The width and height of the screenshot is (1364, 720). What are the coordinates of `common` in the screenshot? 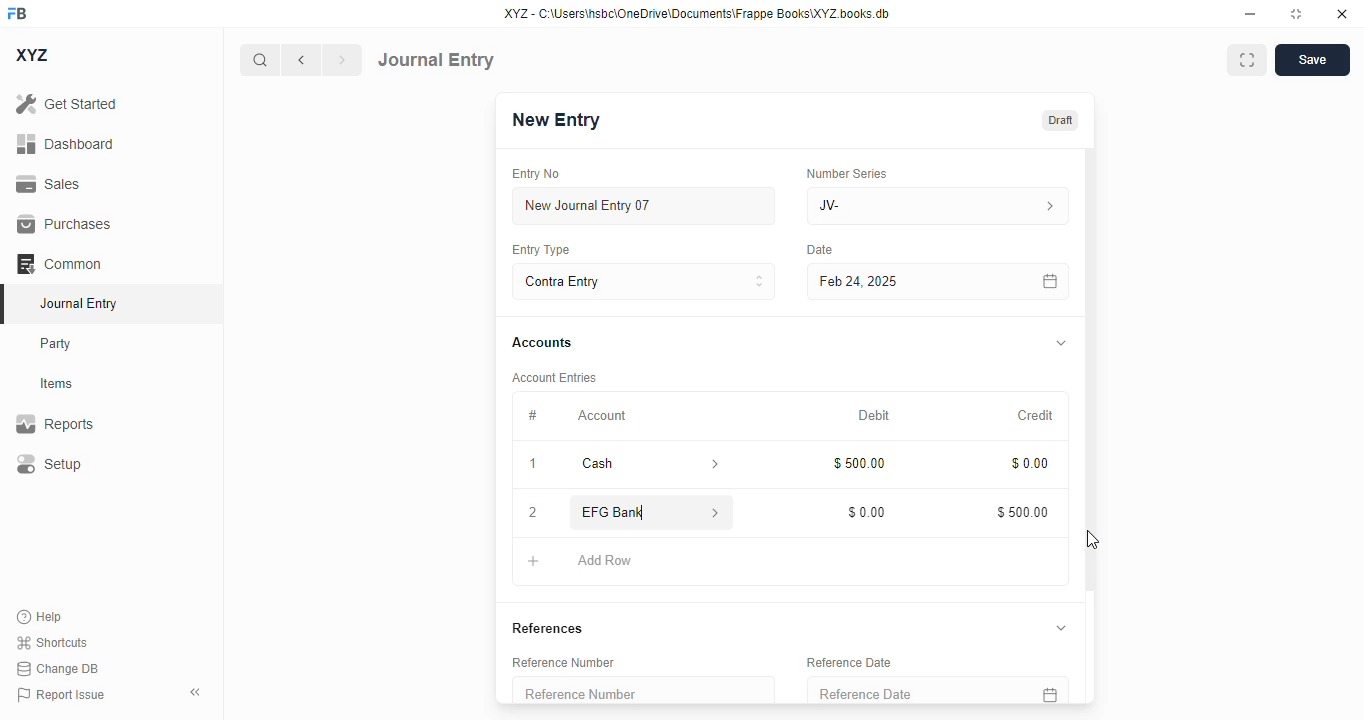 It's located at (59, 263).